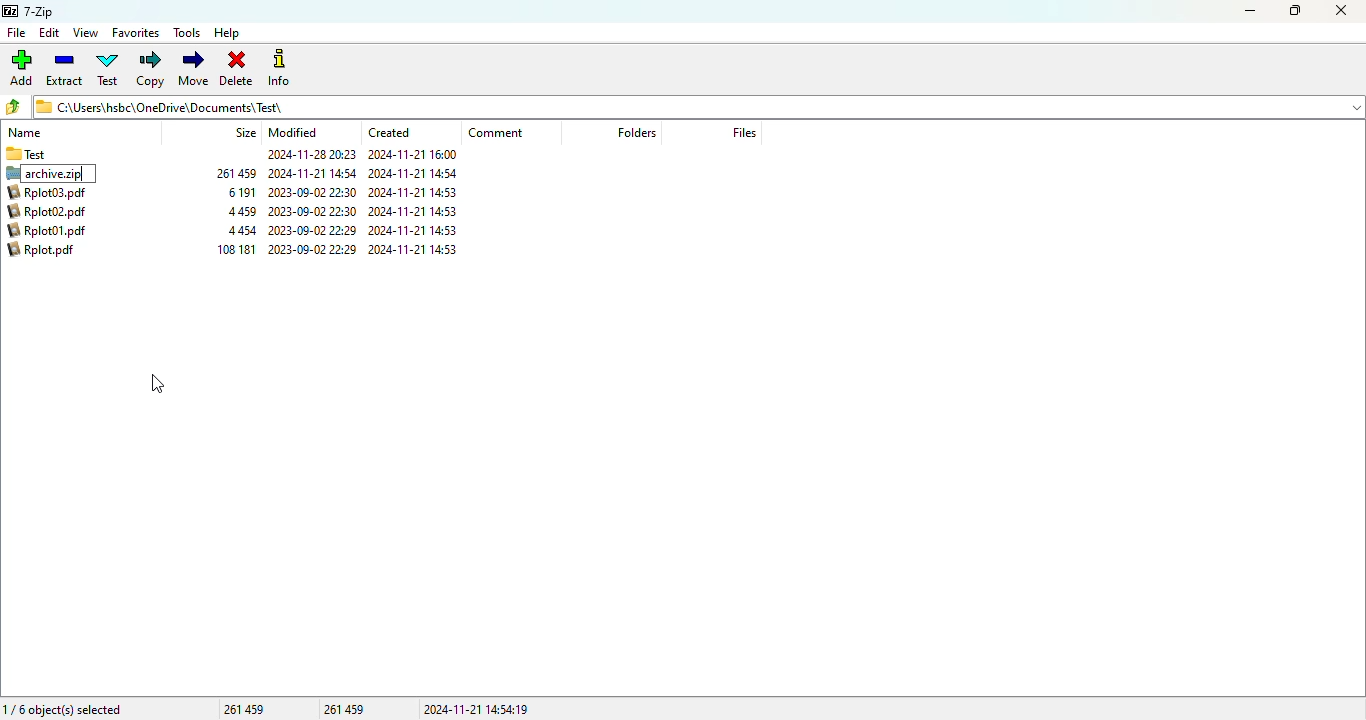 The width and height of the screenshot is (1366, 720). I want to click on 261 459, so click(346, 708).